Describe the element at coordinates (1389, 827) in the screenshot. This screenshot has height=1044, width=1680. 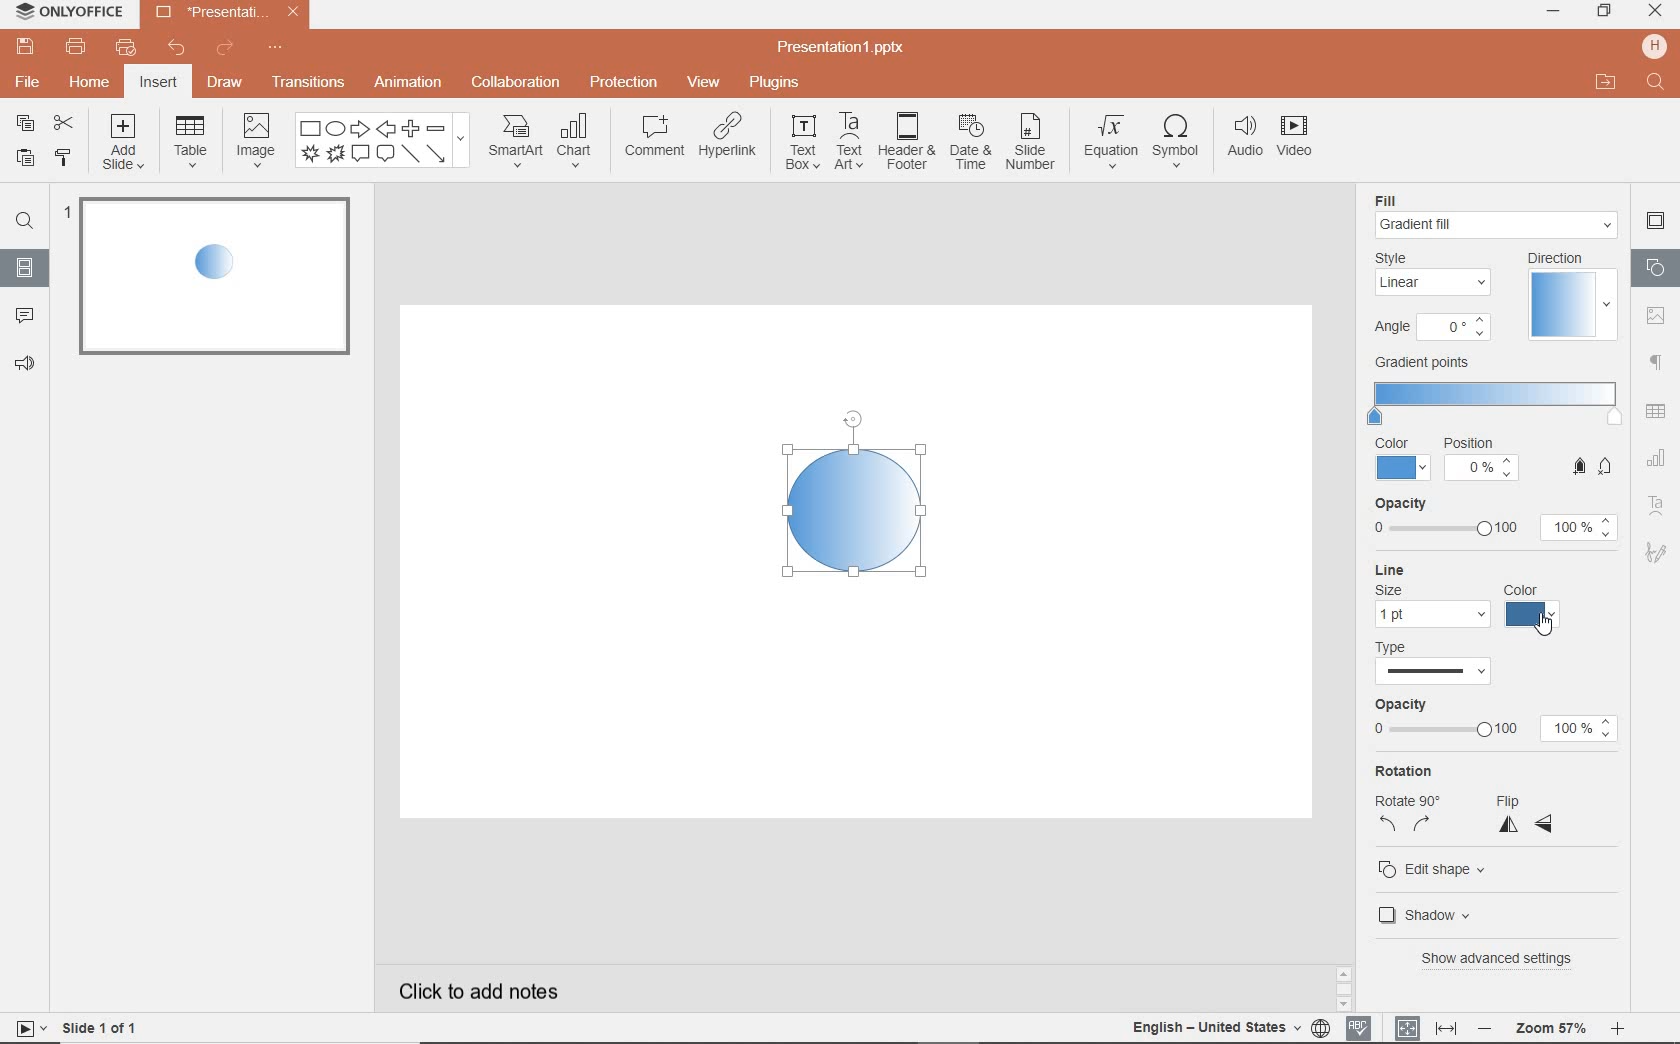
I see `left` at that location.